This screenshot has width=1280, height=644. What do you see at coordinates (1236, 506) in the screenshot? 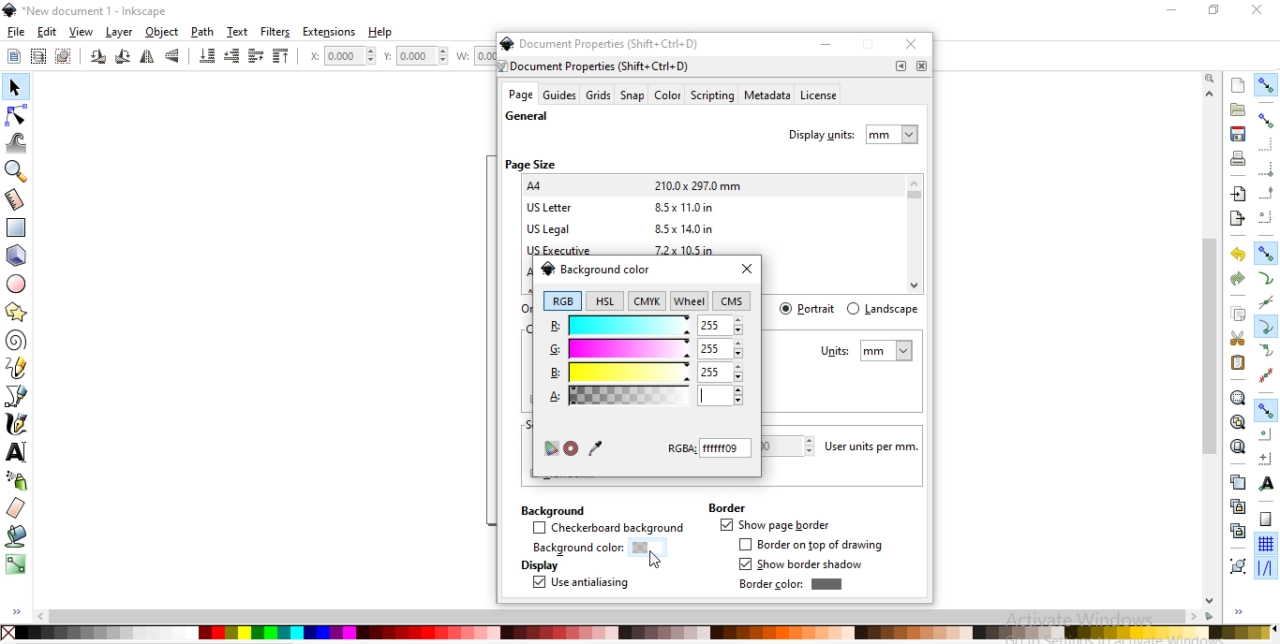
I see `create a clone` at bounding box center [1236, 506].